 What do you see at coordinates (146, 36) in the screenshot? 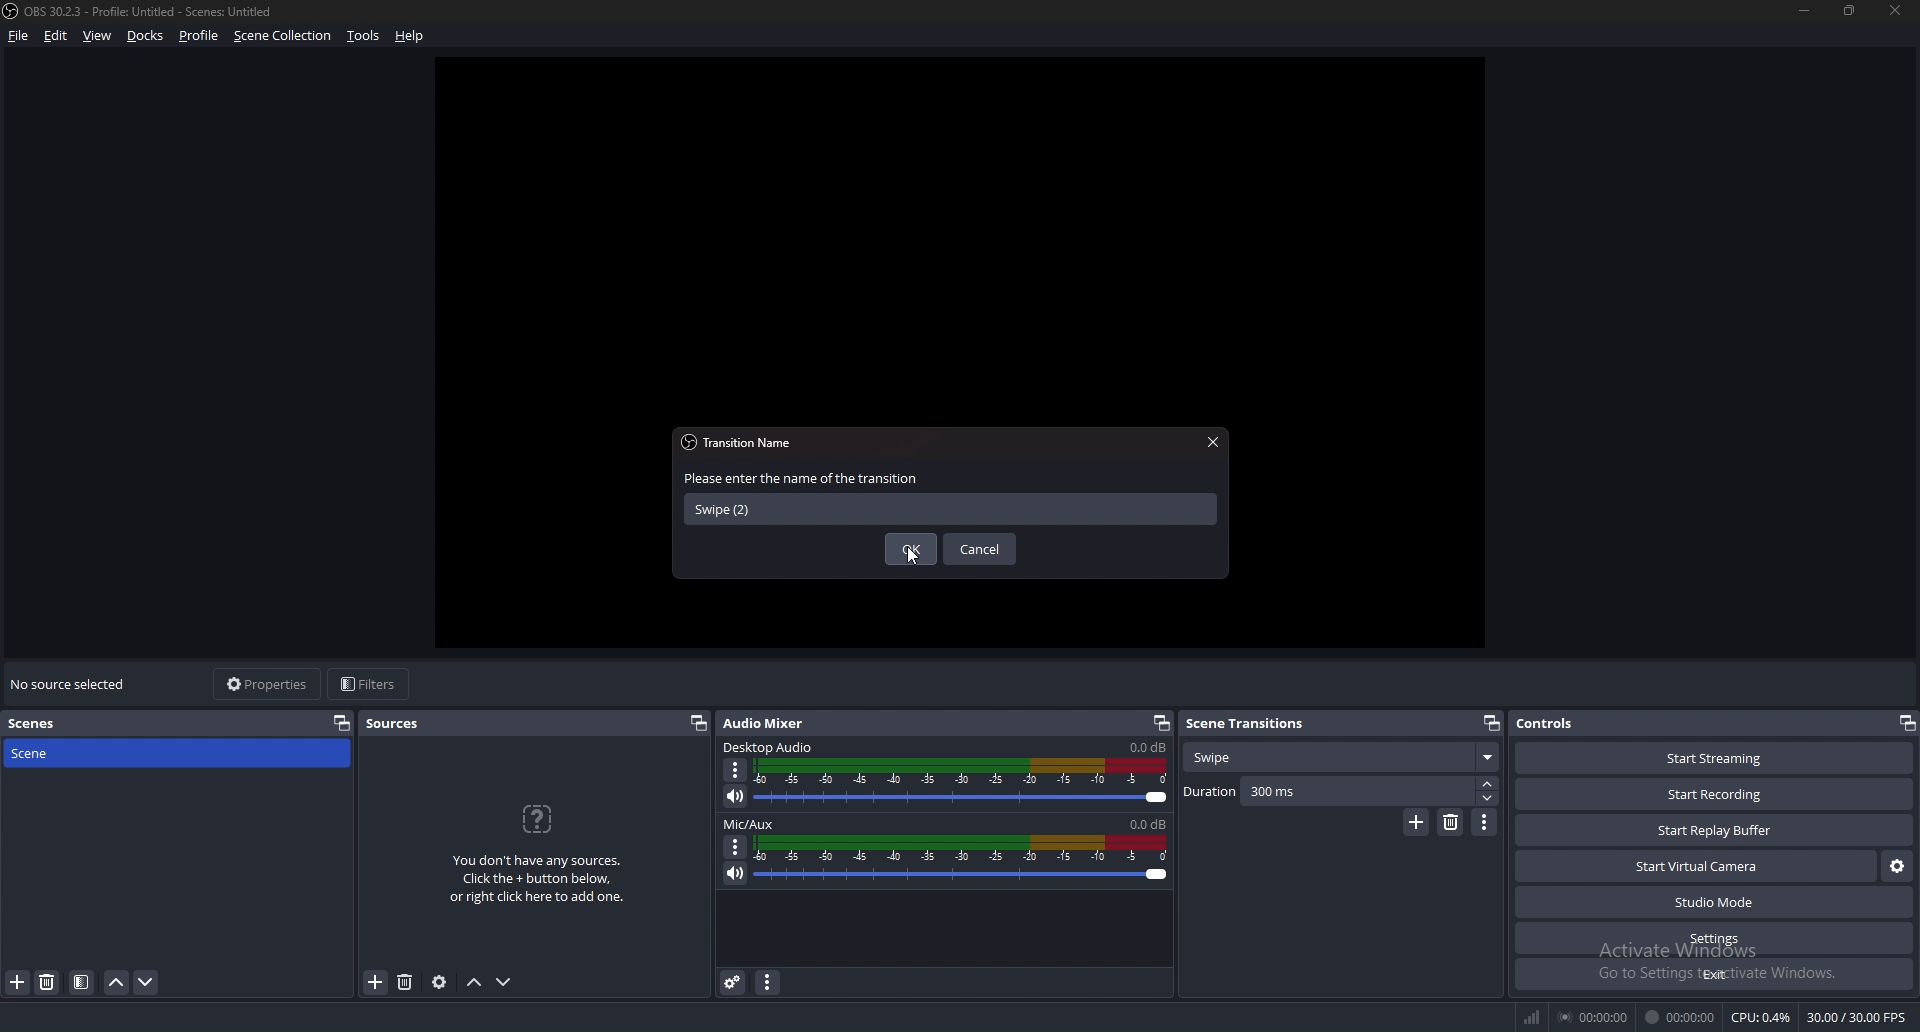
I see `docks` at bounding box center [146, 36].